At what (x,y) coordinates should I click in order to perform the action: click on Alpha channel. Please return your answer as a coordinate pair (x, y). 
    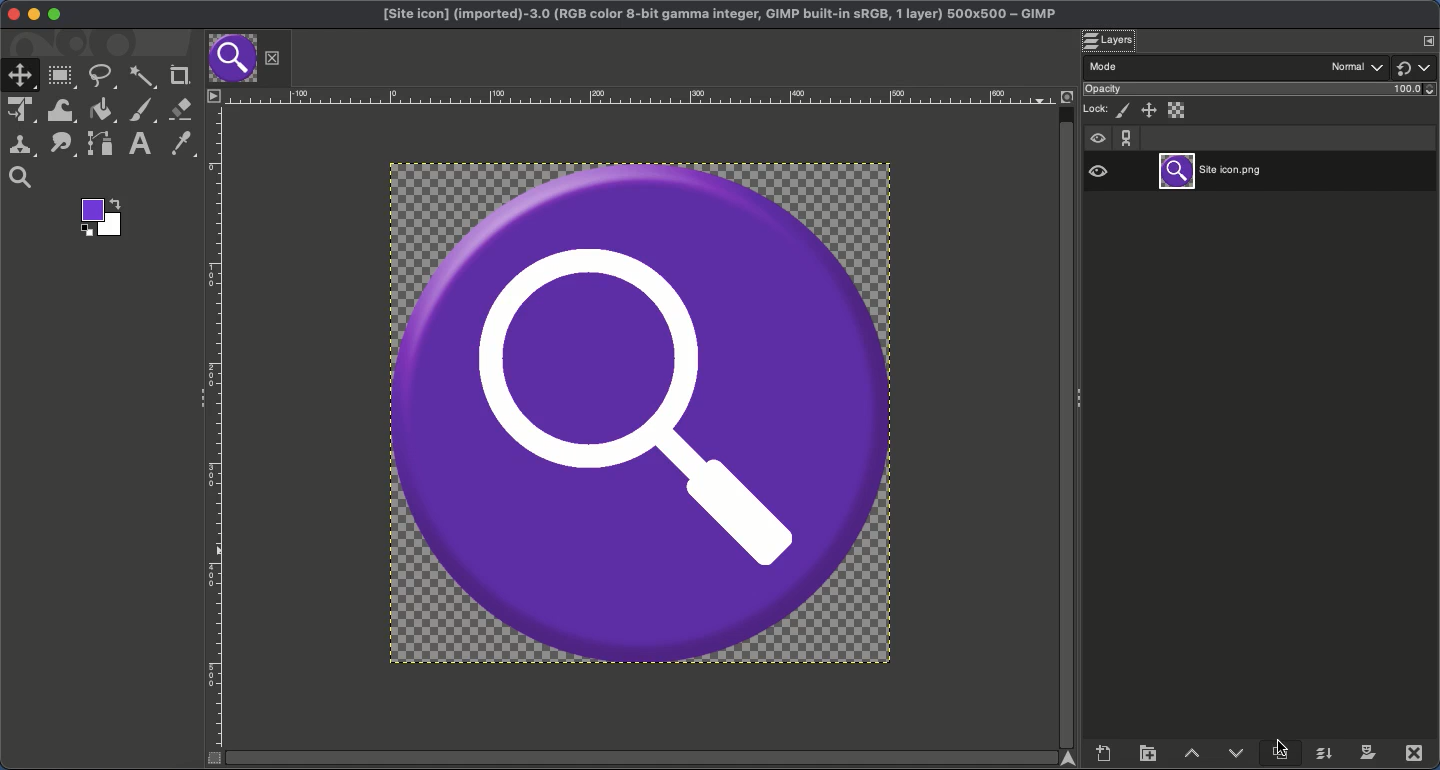
    Looking at the image, I should click on (1178, 110).